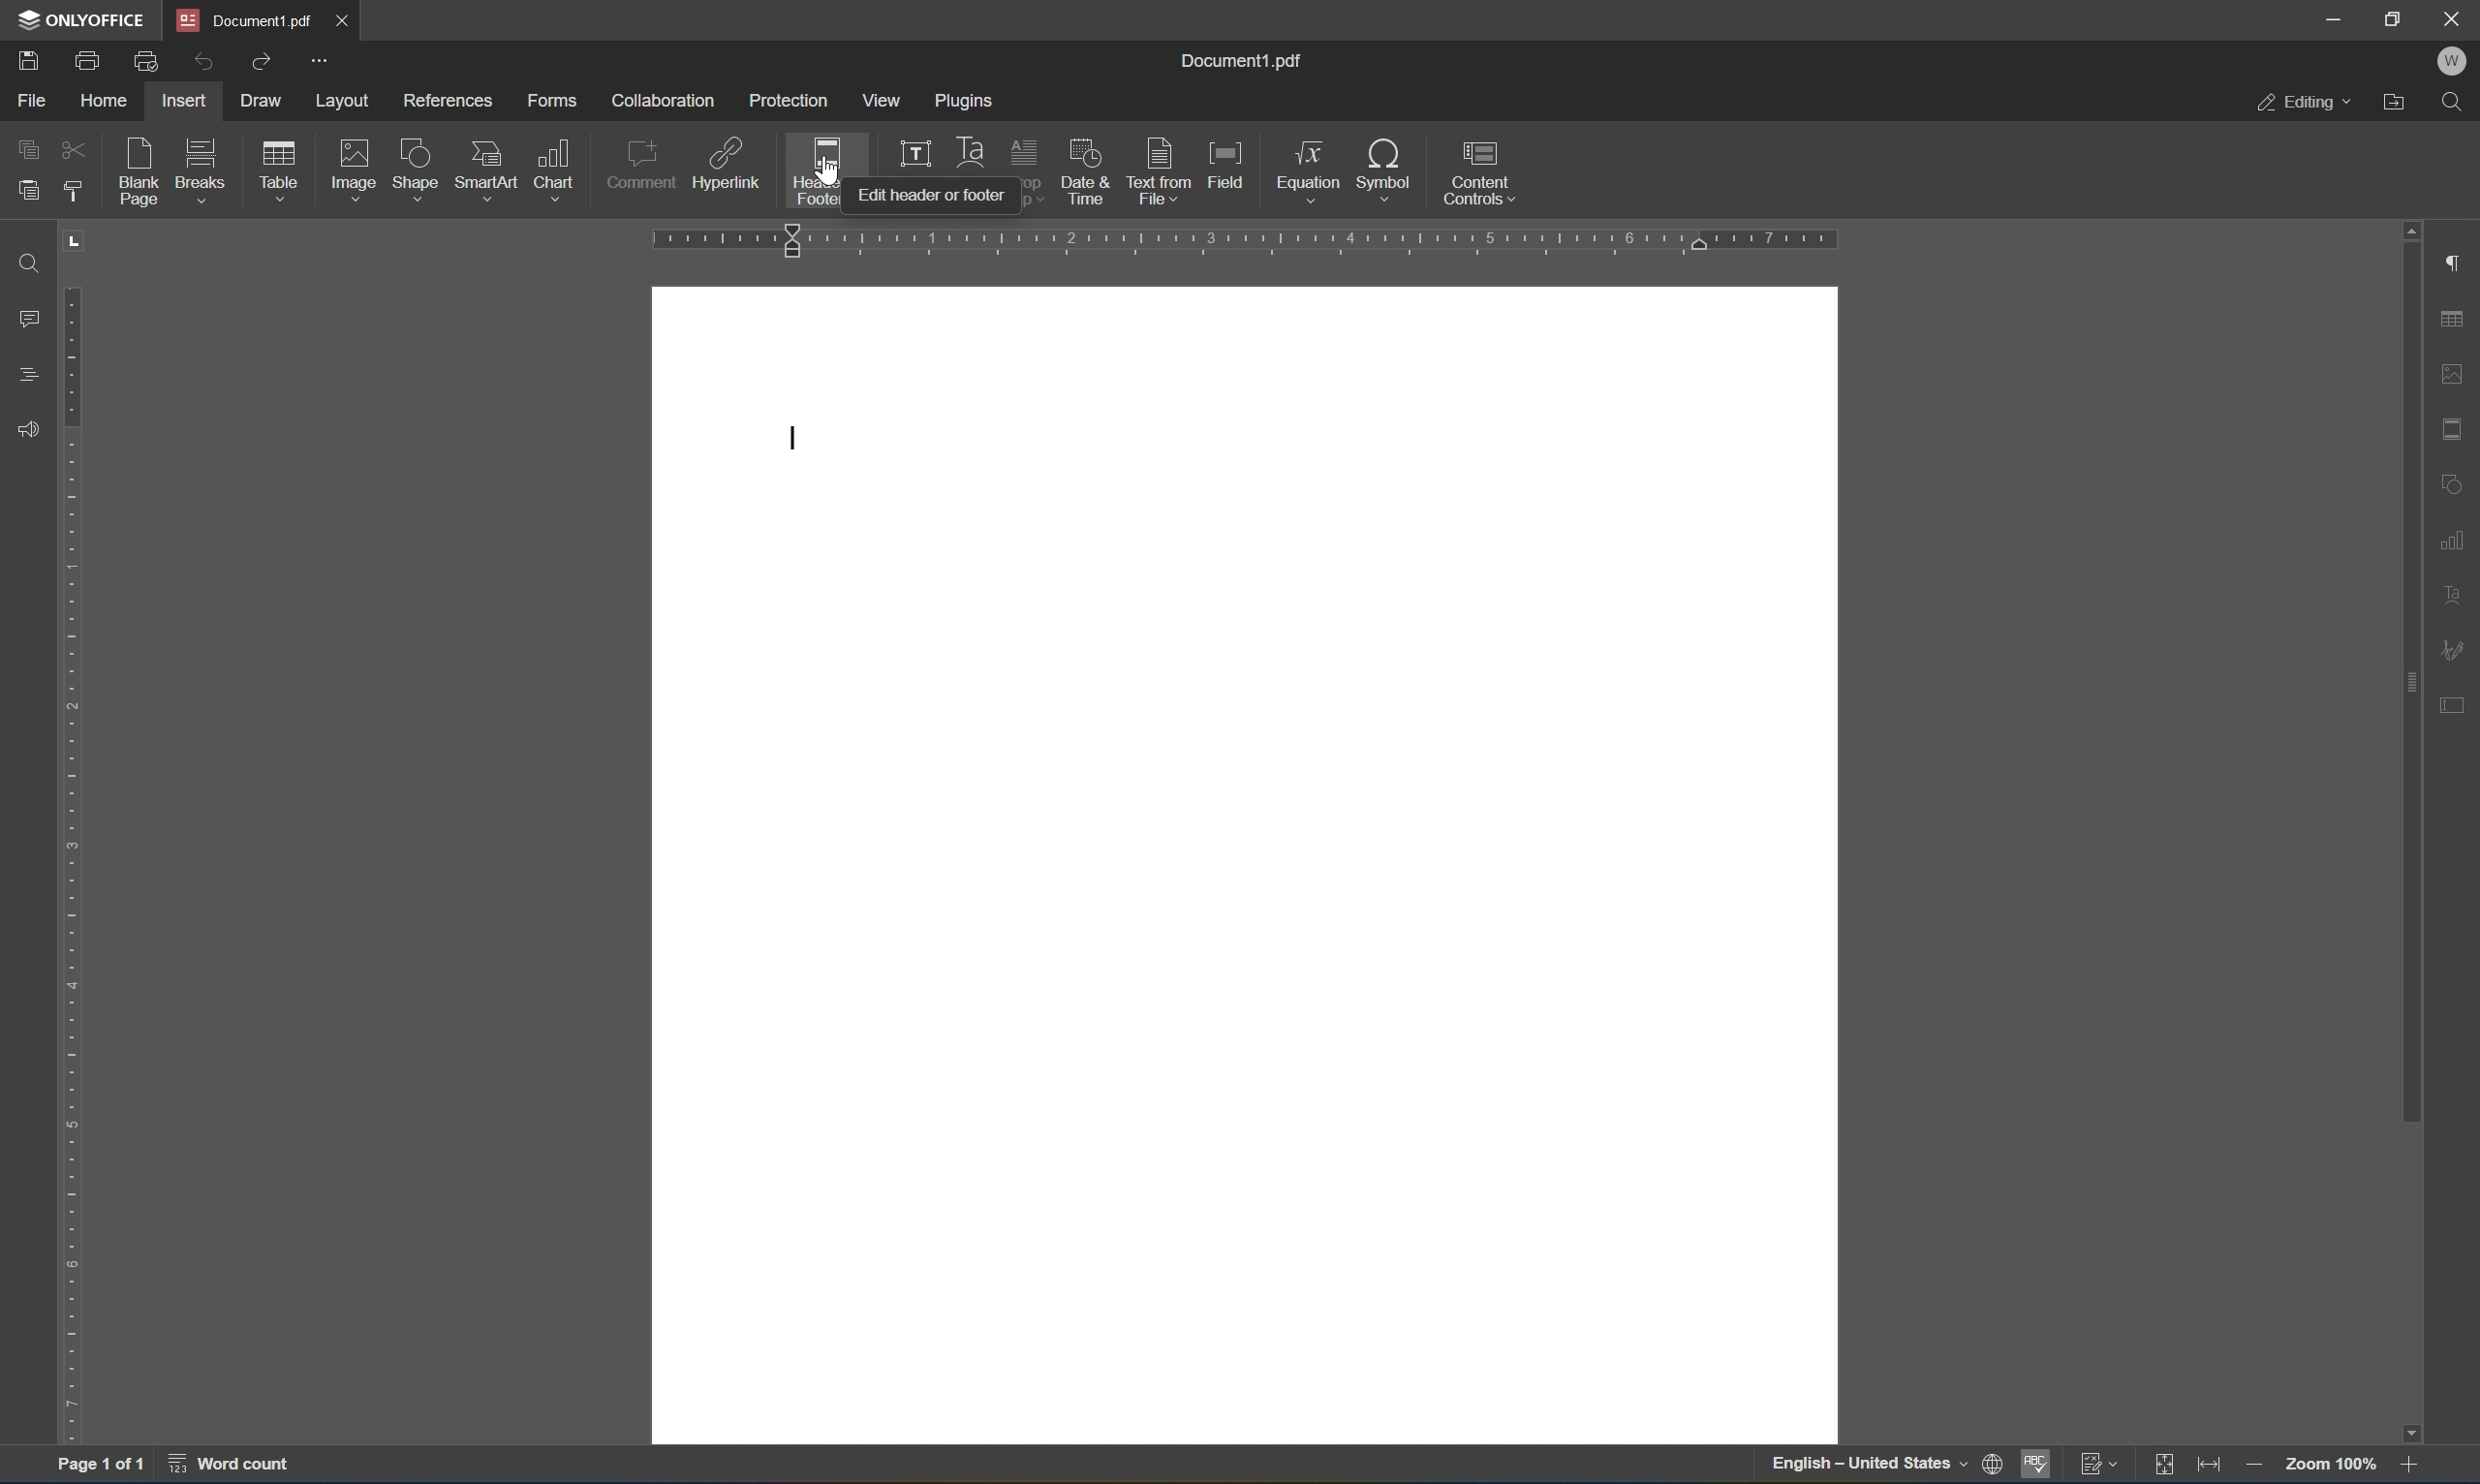  What do you see at coordinates (2457, 480) in the screenshot?
I see `shape settings` at bounding box center [2457, 480].